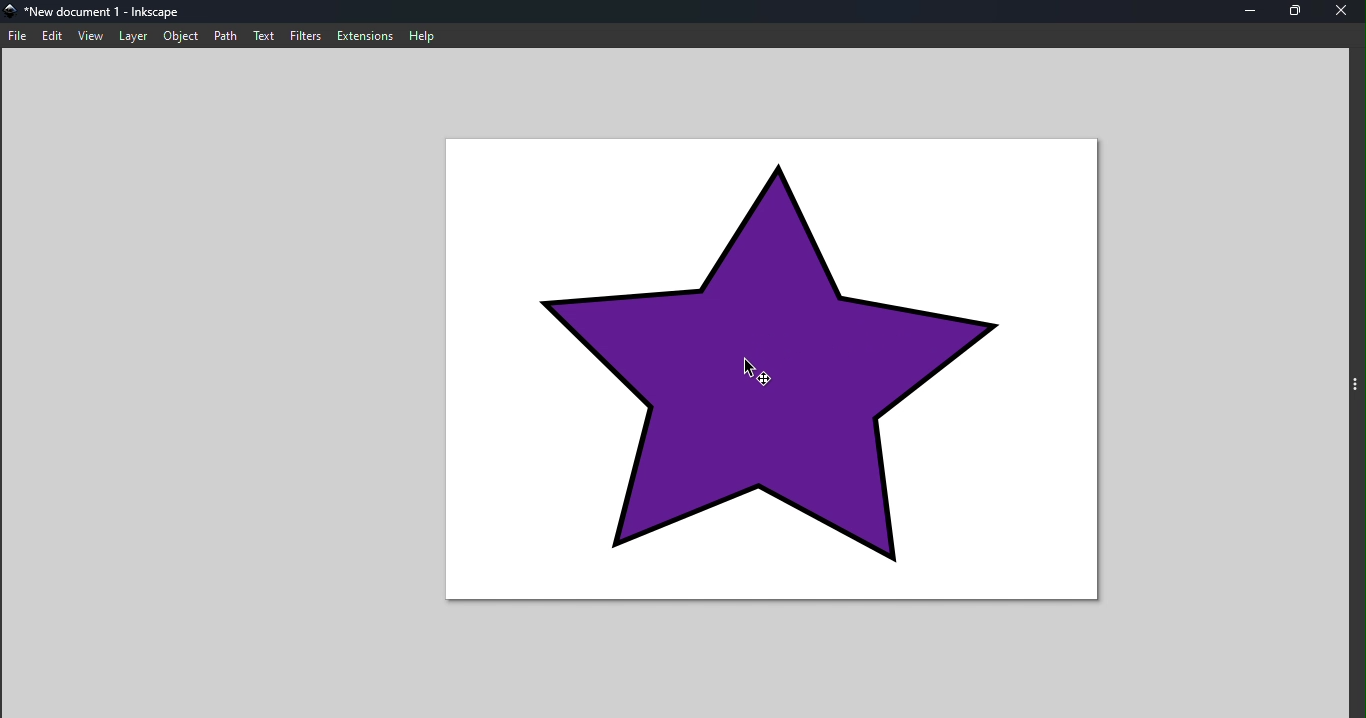 The width and height of the screenshot is (1366, 718). I want to click on Help, so click(425, 35).